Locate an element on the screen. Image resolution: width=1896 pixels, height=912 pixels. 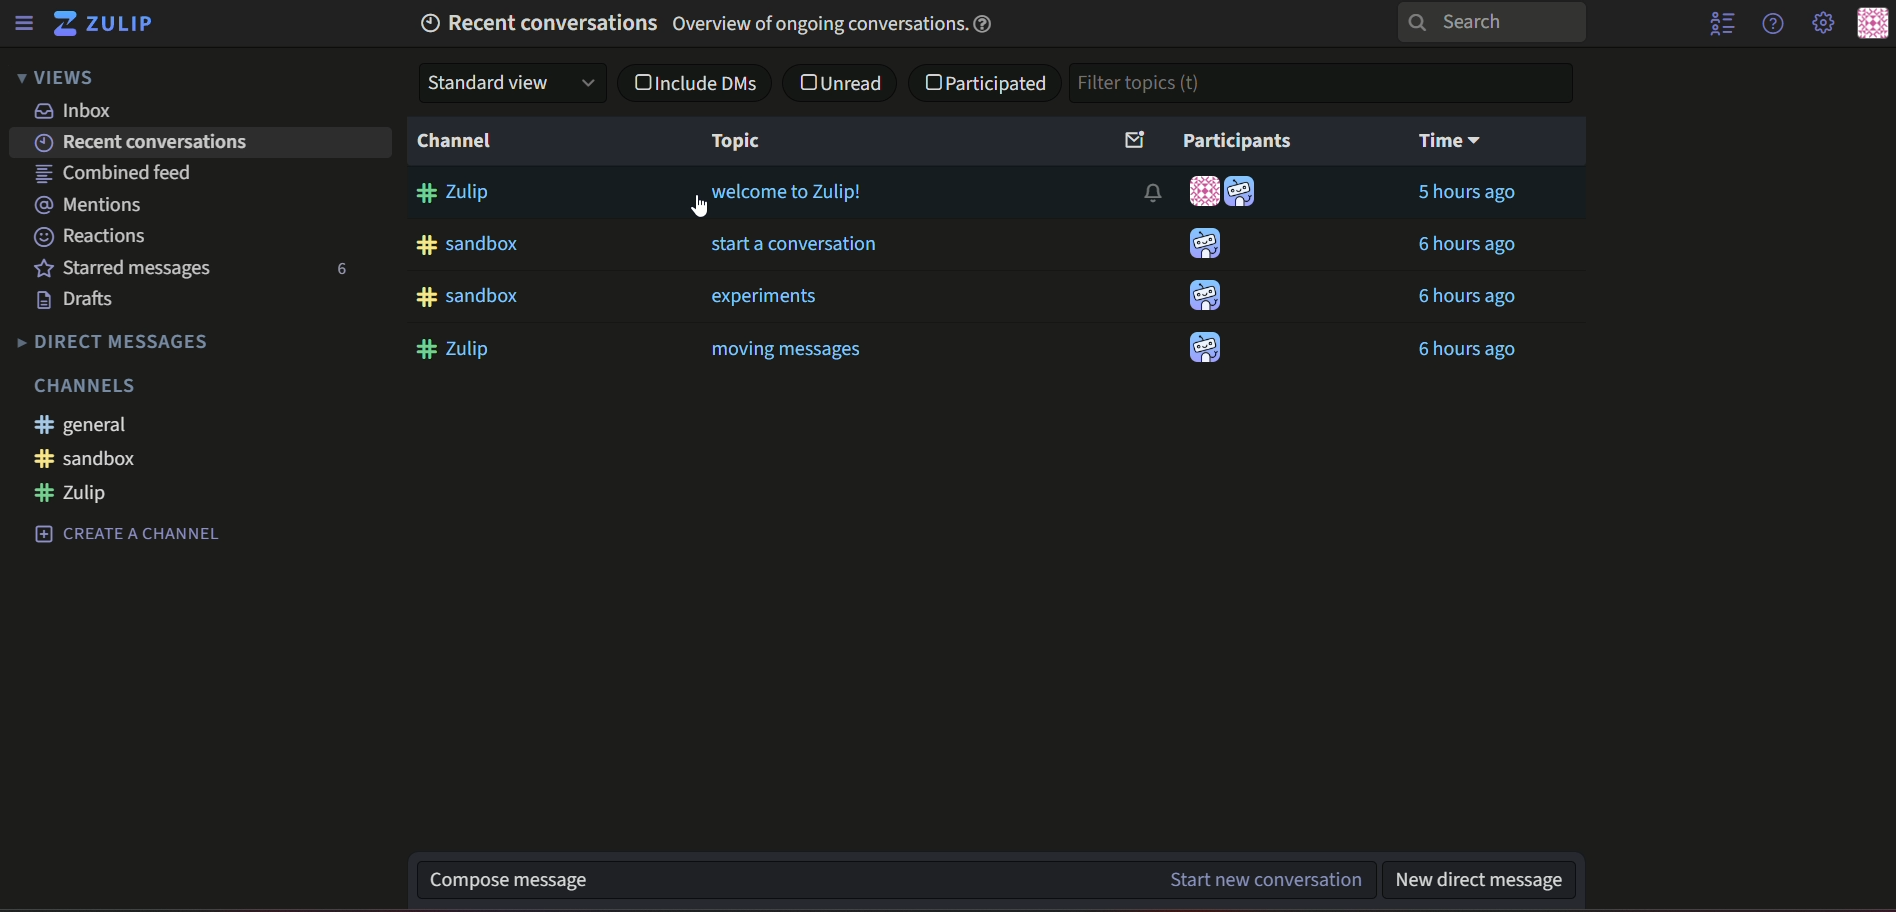
Filter topics is located at coordinates (1325, 83).